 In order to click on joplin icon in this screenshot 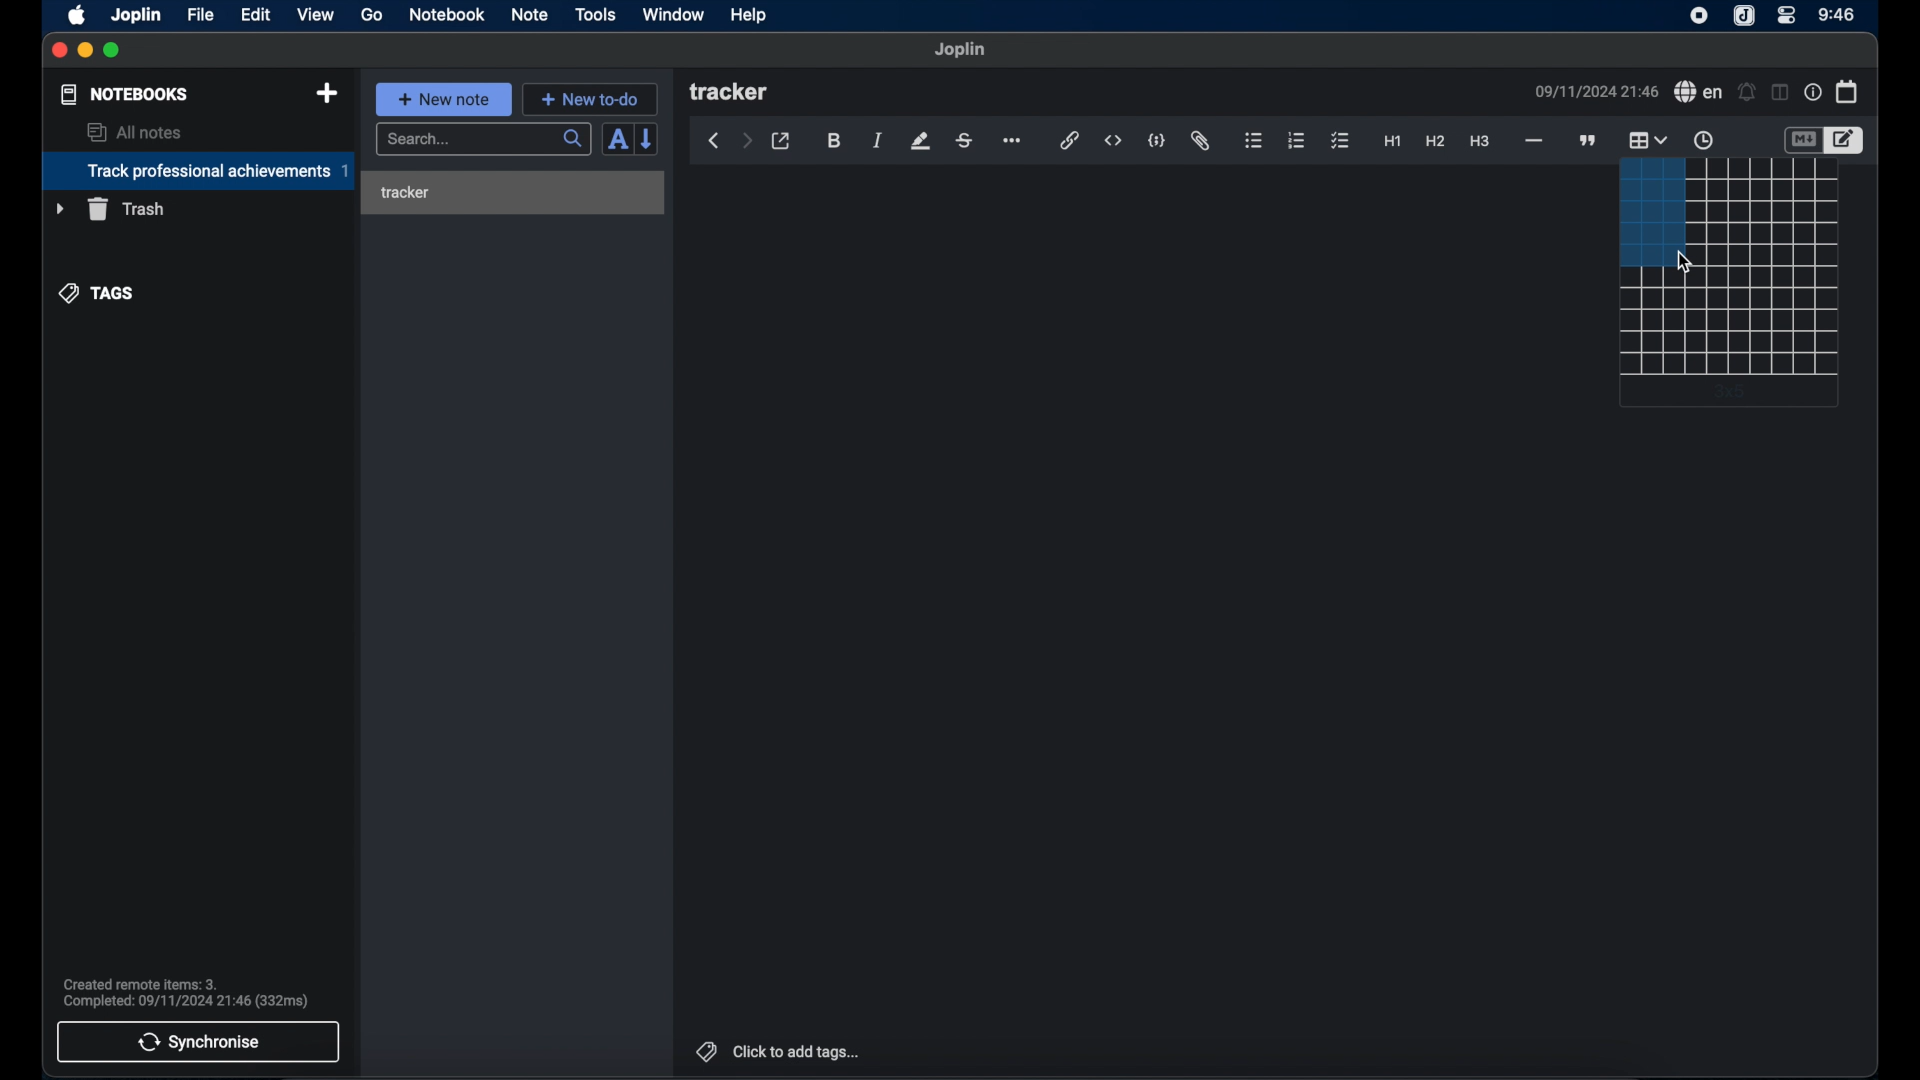, I will do `click(1699, 17)`.